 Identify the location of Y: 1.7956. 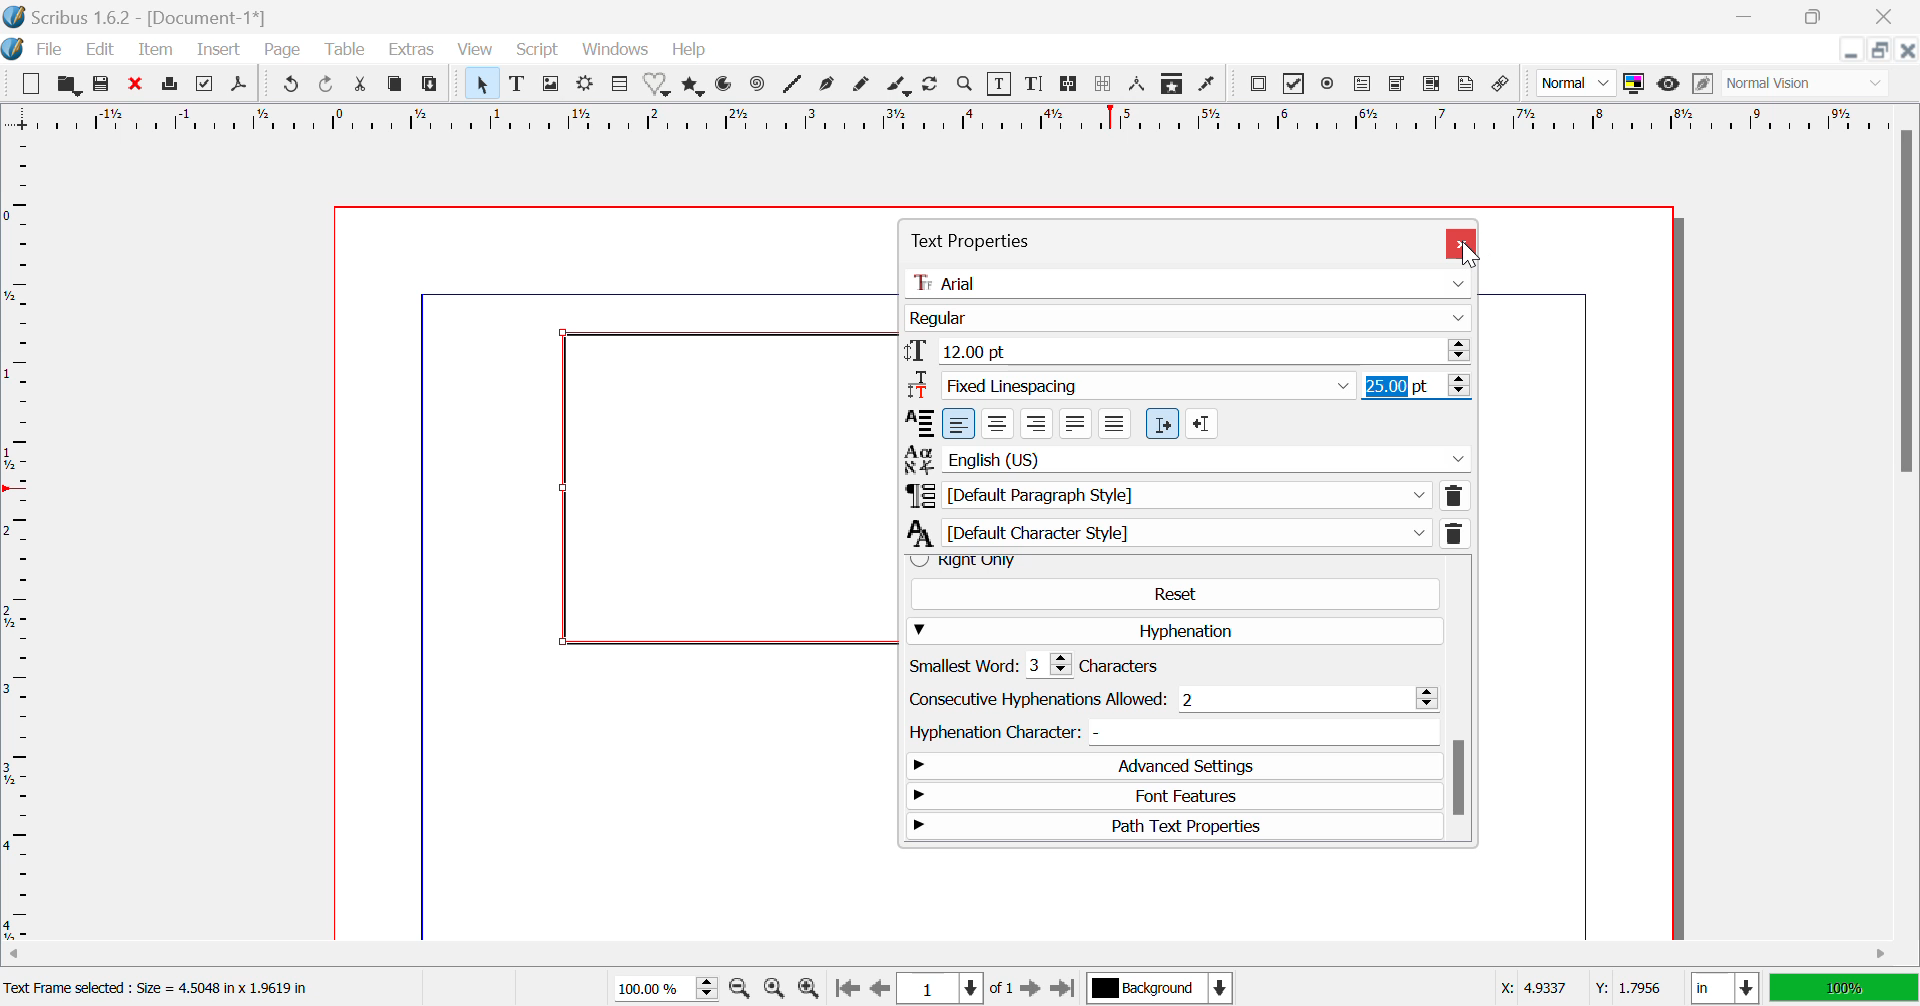
(1628, 989).